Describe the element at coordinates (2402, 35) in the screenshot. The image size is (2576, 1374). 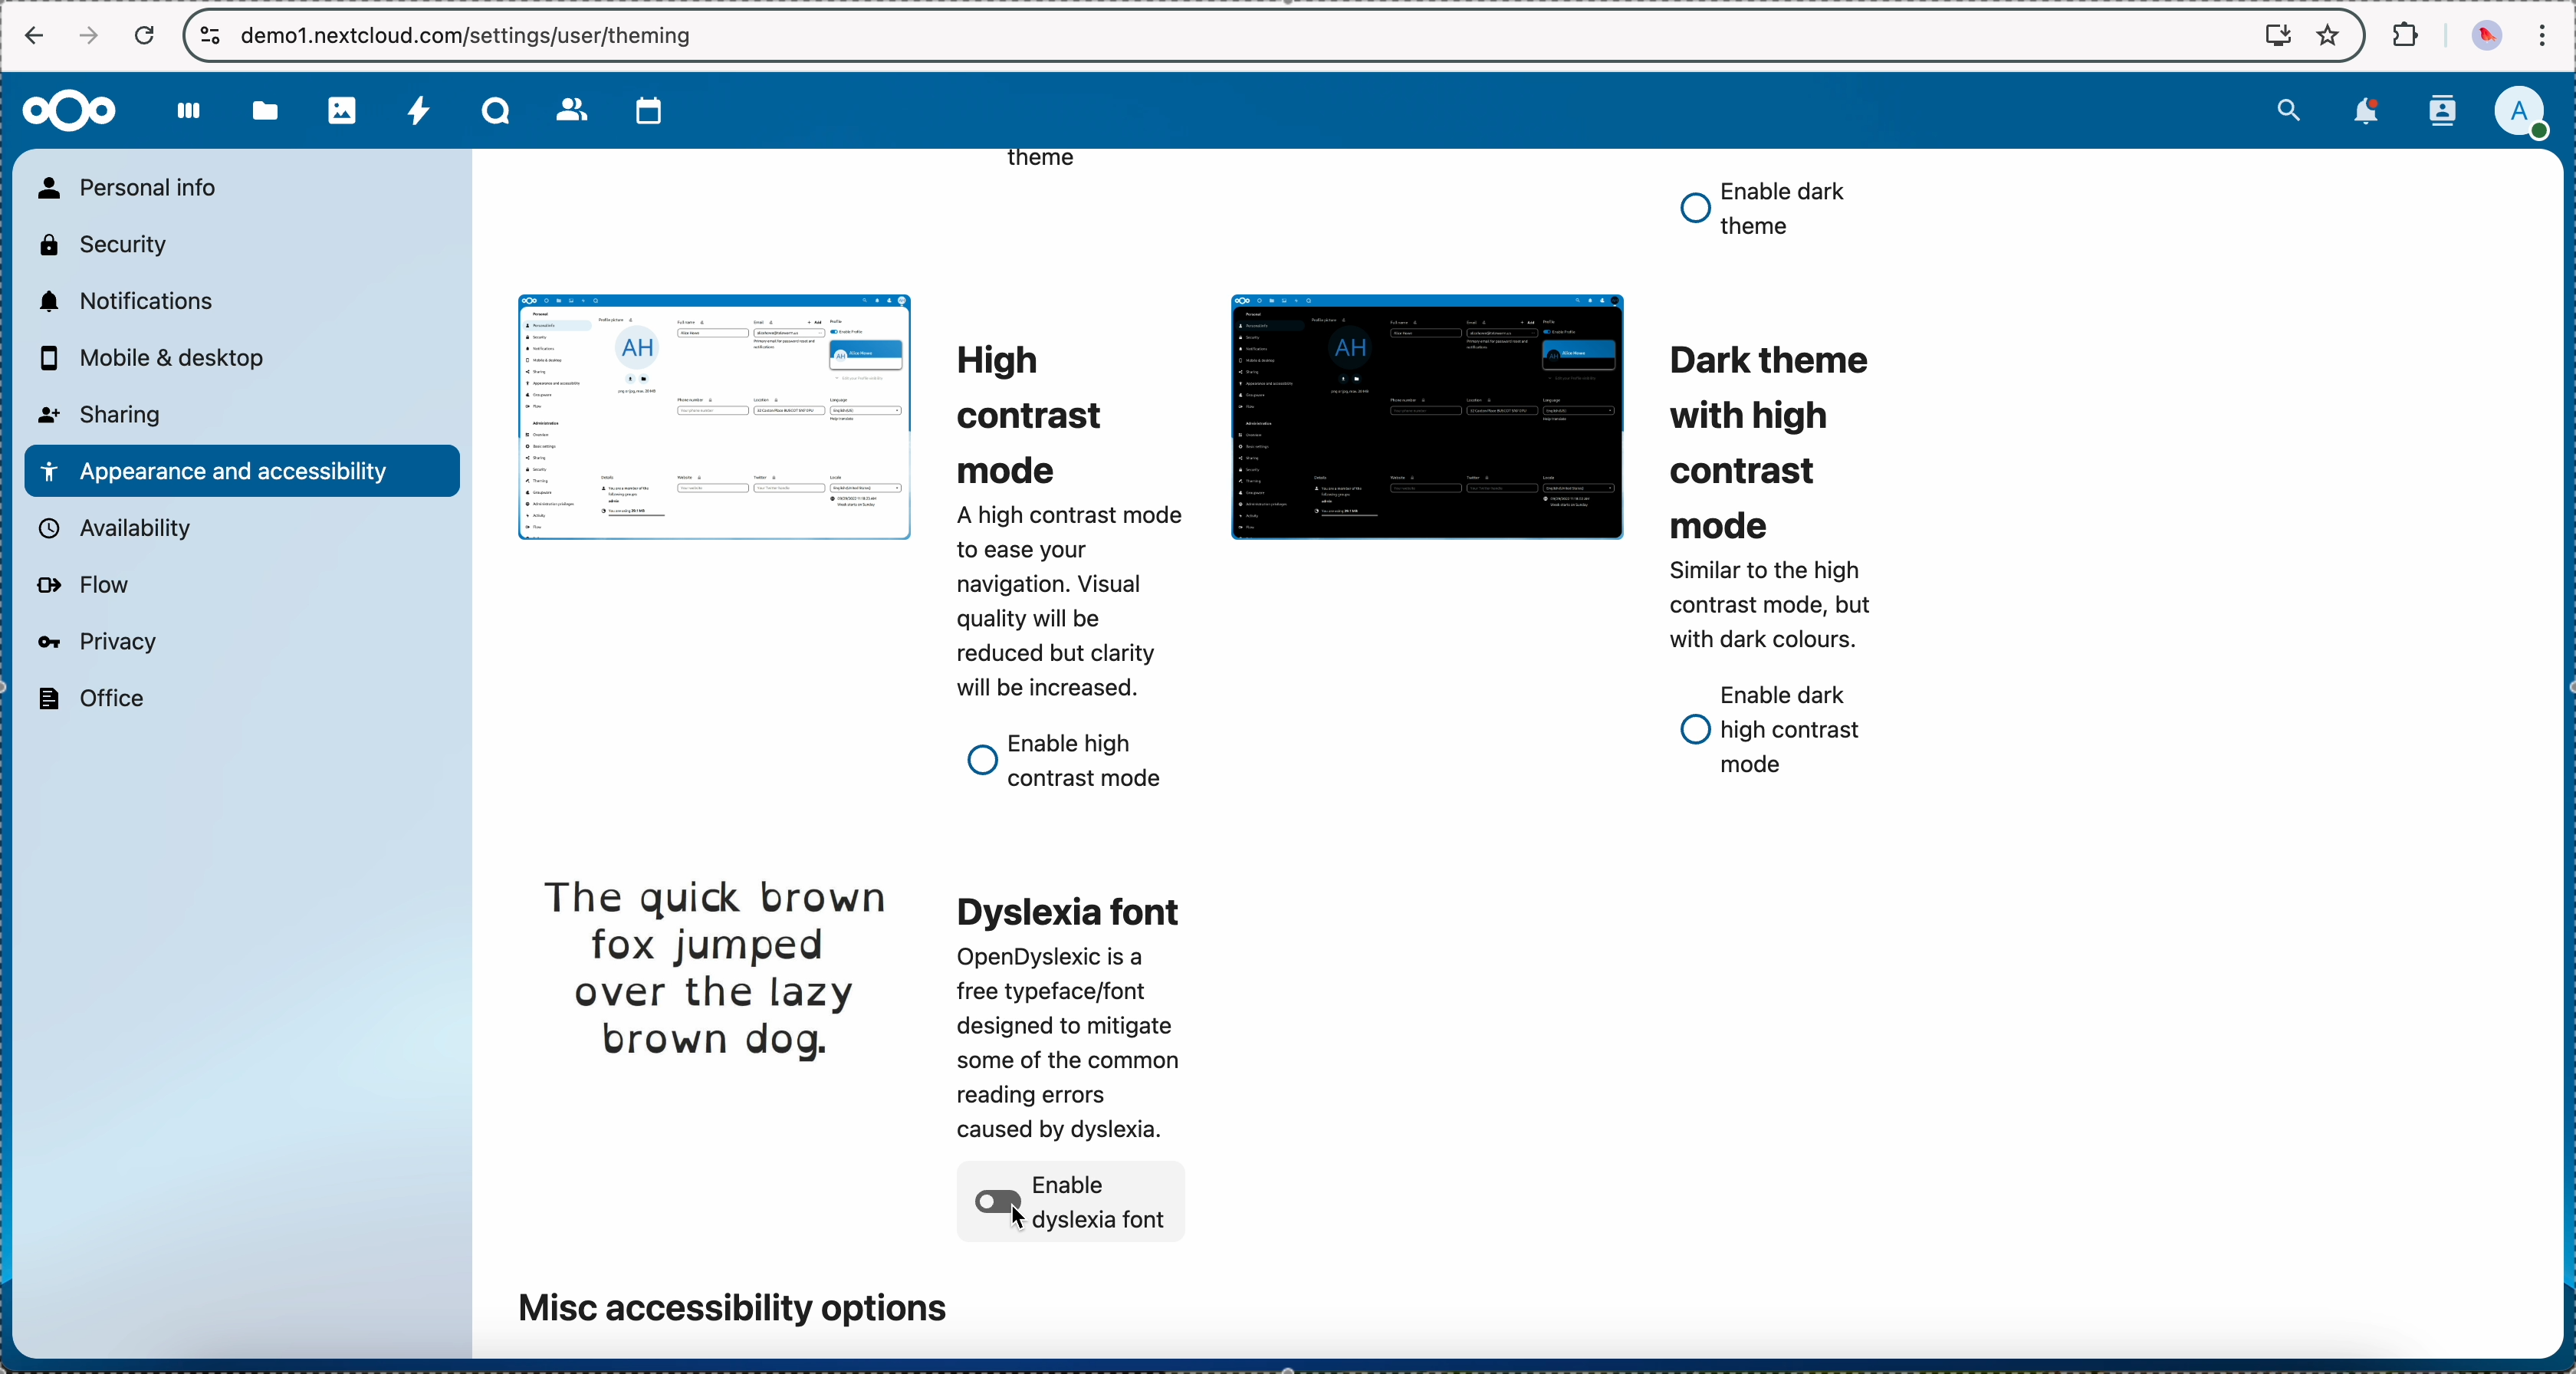
I see `extensions` at that location.